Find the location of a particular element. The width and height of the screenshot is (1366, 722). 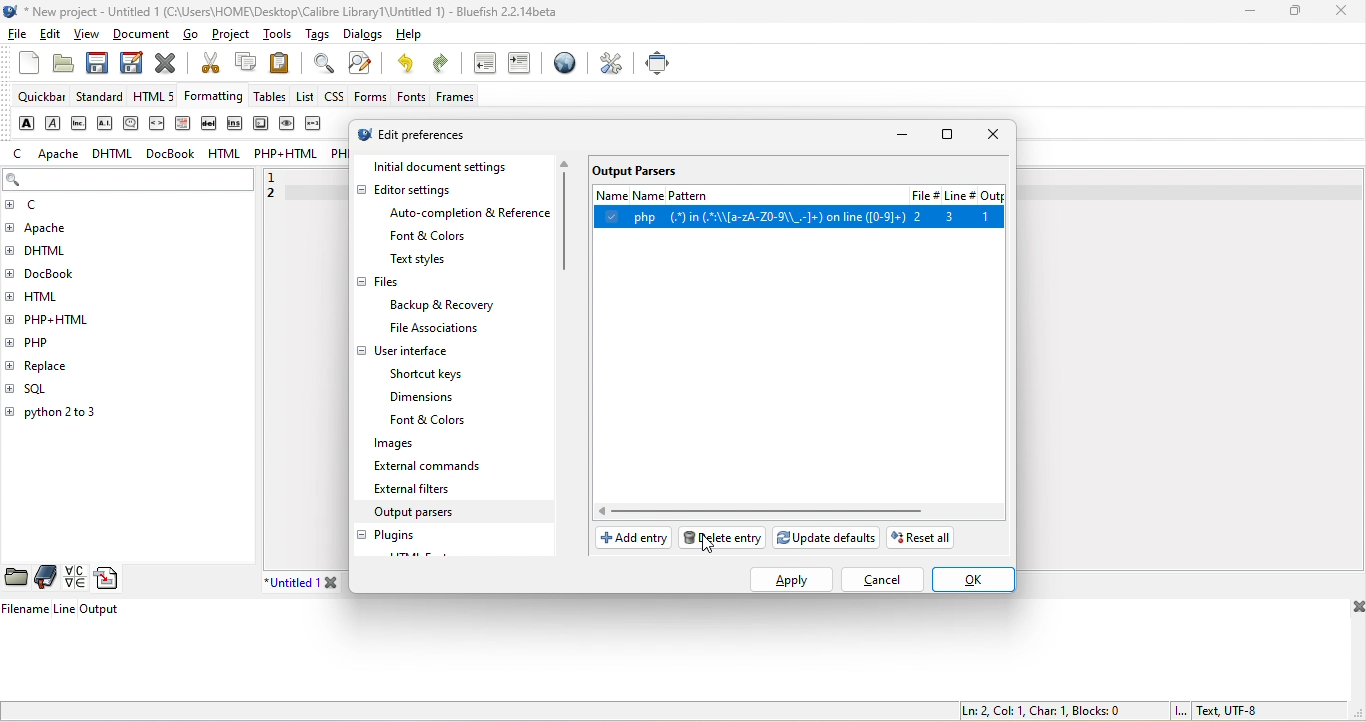

open is located at coordinates (62, 67).